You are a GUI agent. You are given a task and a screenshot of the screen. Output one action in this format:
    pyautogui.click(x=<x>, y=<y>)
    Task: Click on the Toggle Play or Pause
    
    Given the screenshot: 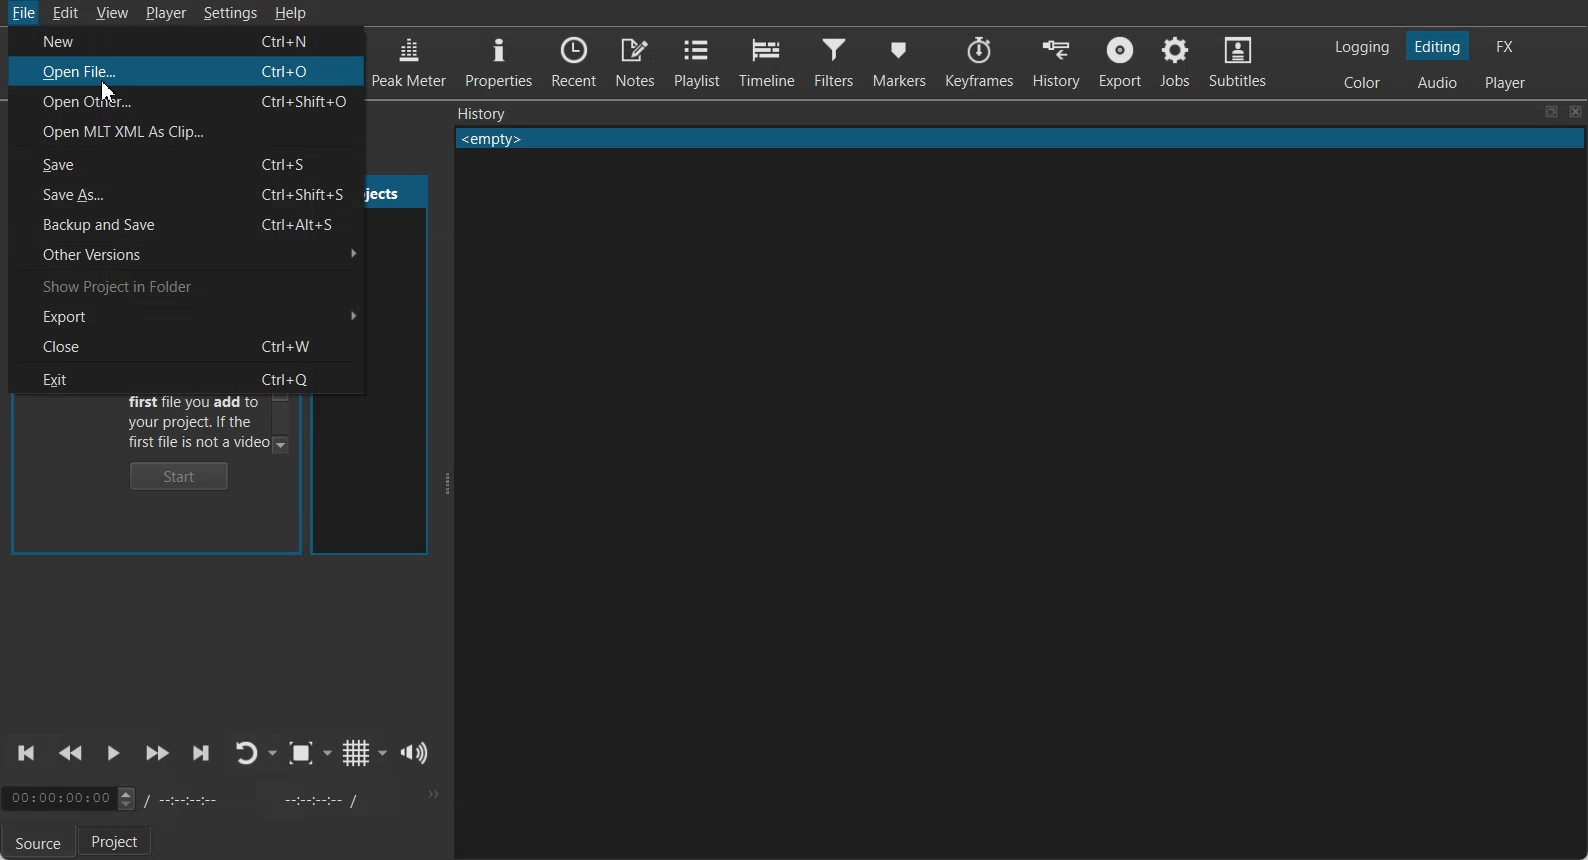 What is the action you would take?
    pyautogui.click(x=111, y=755)
    